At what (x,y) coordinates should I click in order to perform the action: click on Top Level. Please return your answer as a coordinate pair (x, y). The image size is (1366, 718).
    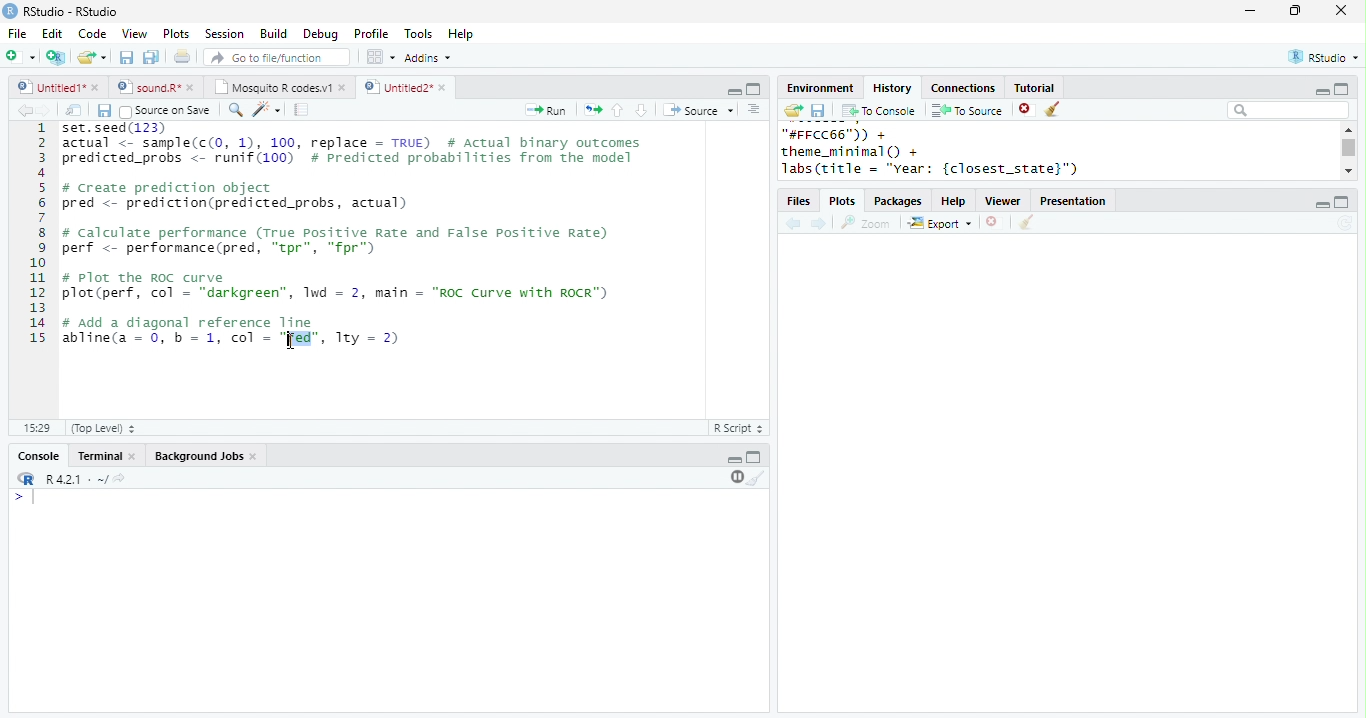
    Looking at the image, I should click on (105, 428).